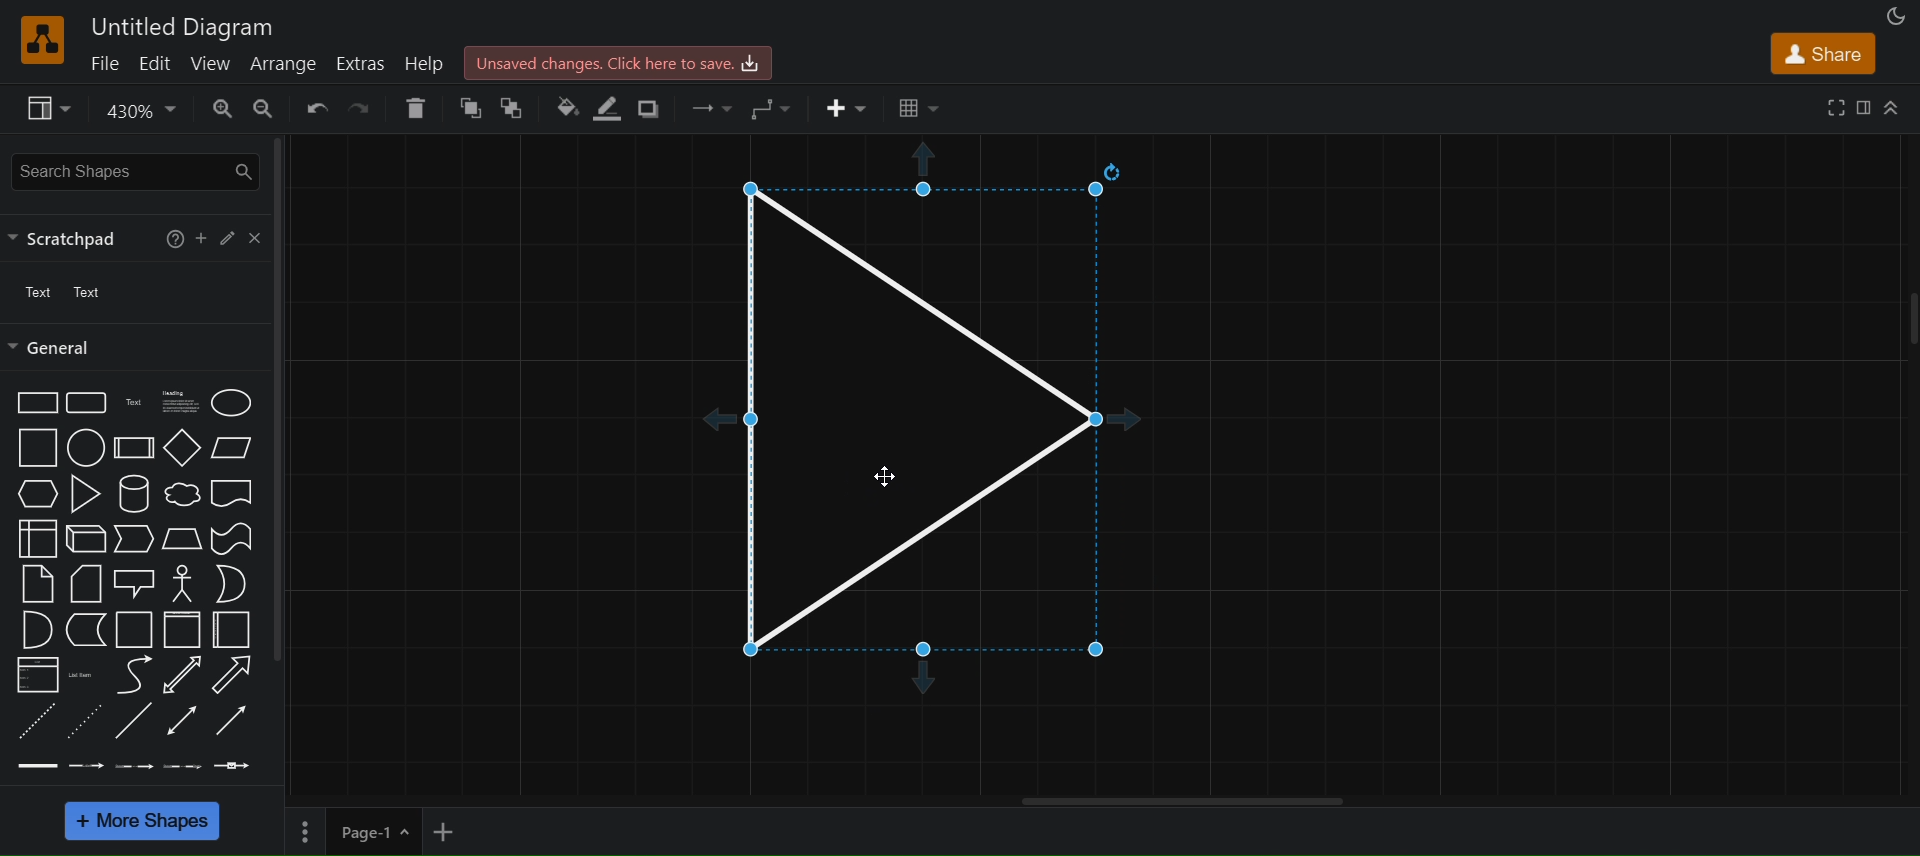 This screenshot has height=856, width=1920. I want to click on line color, so click(608, 108).